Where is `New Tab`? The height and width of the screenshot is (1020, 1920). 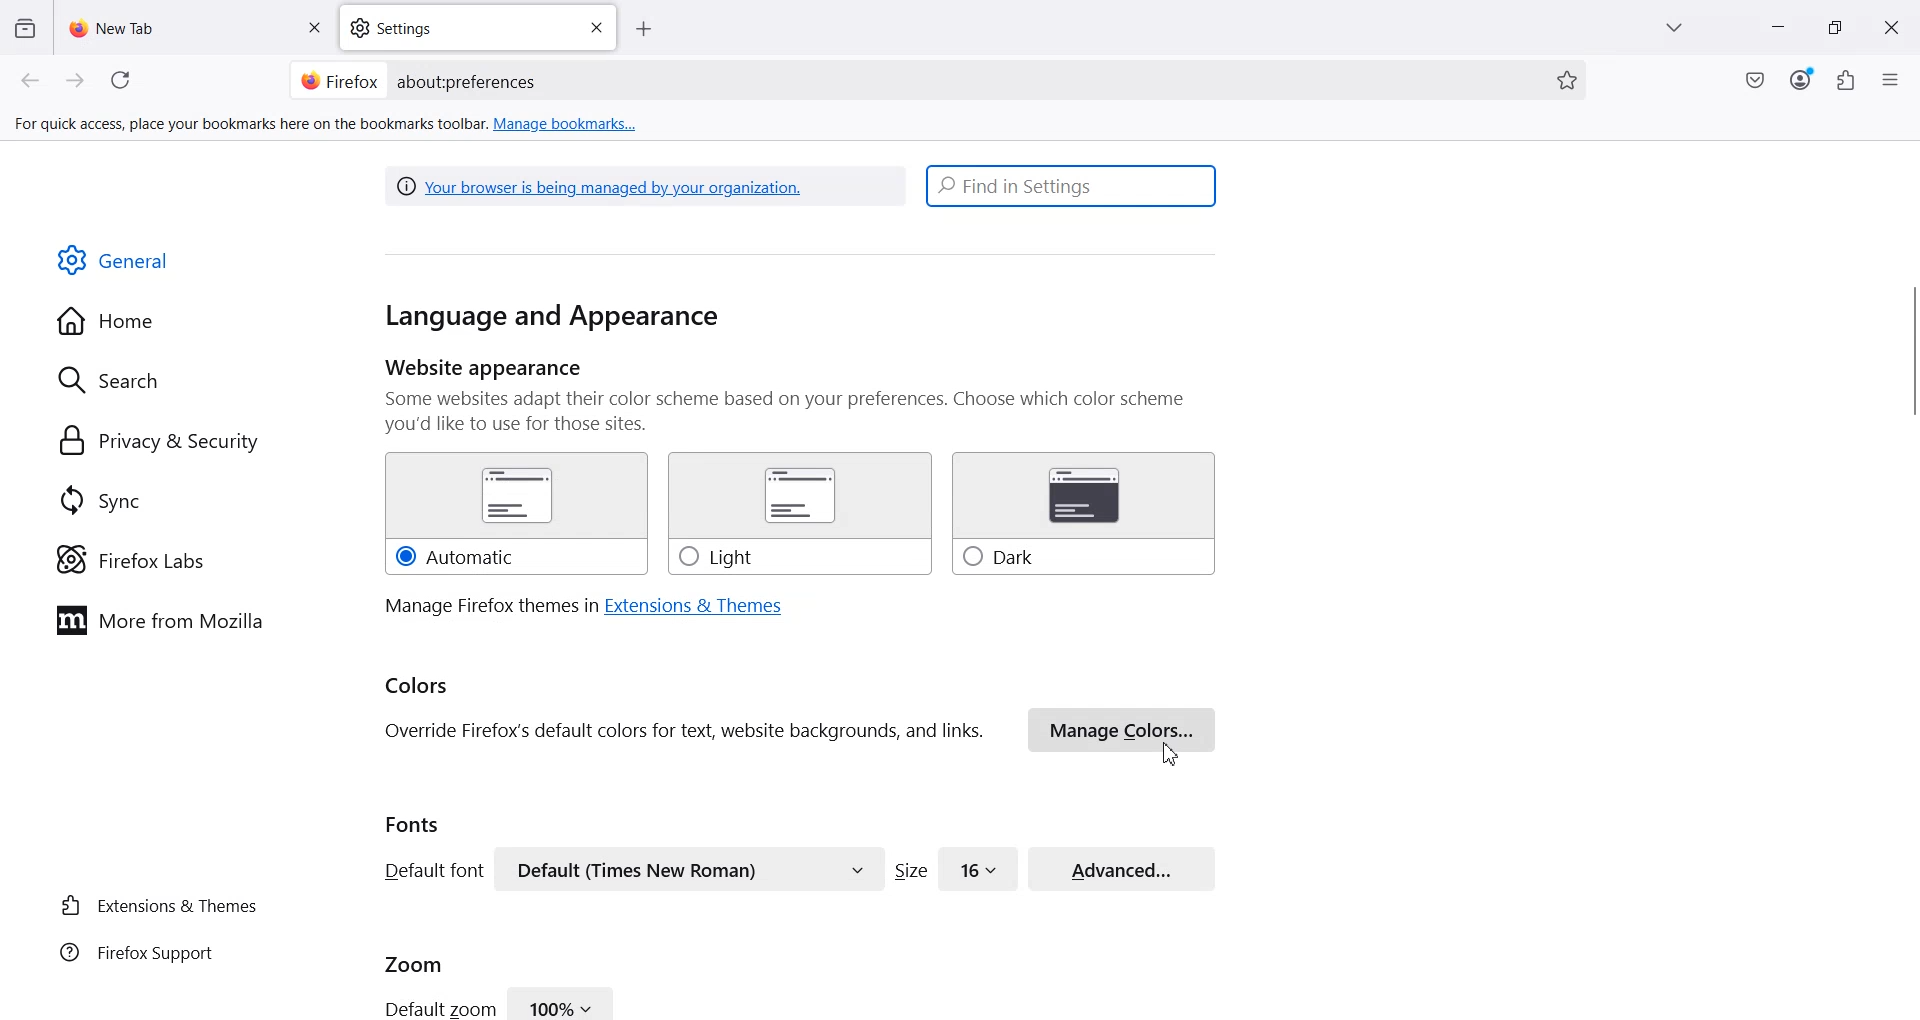 New Tab is located at coordinates (197, 27).